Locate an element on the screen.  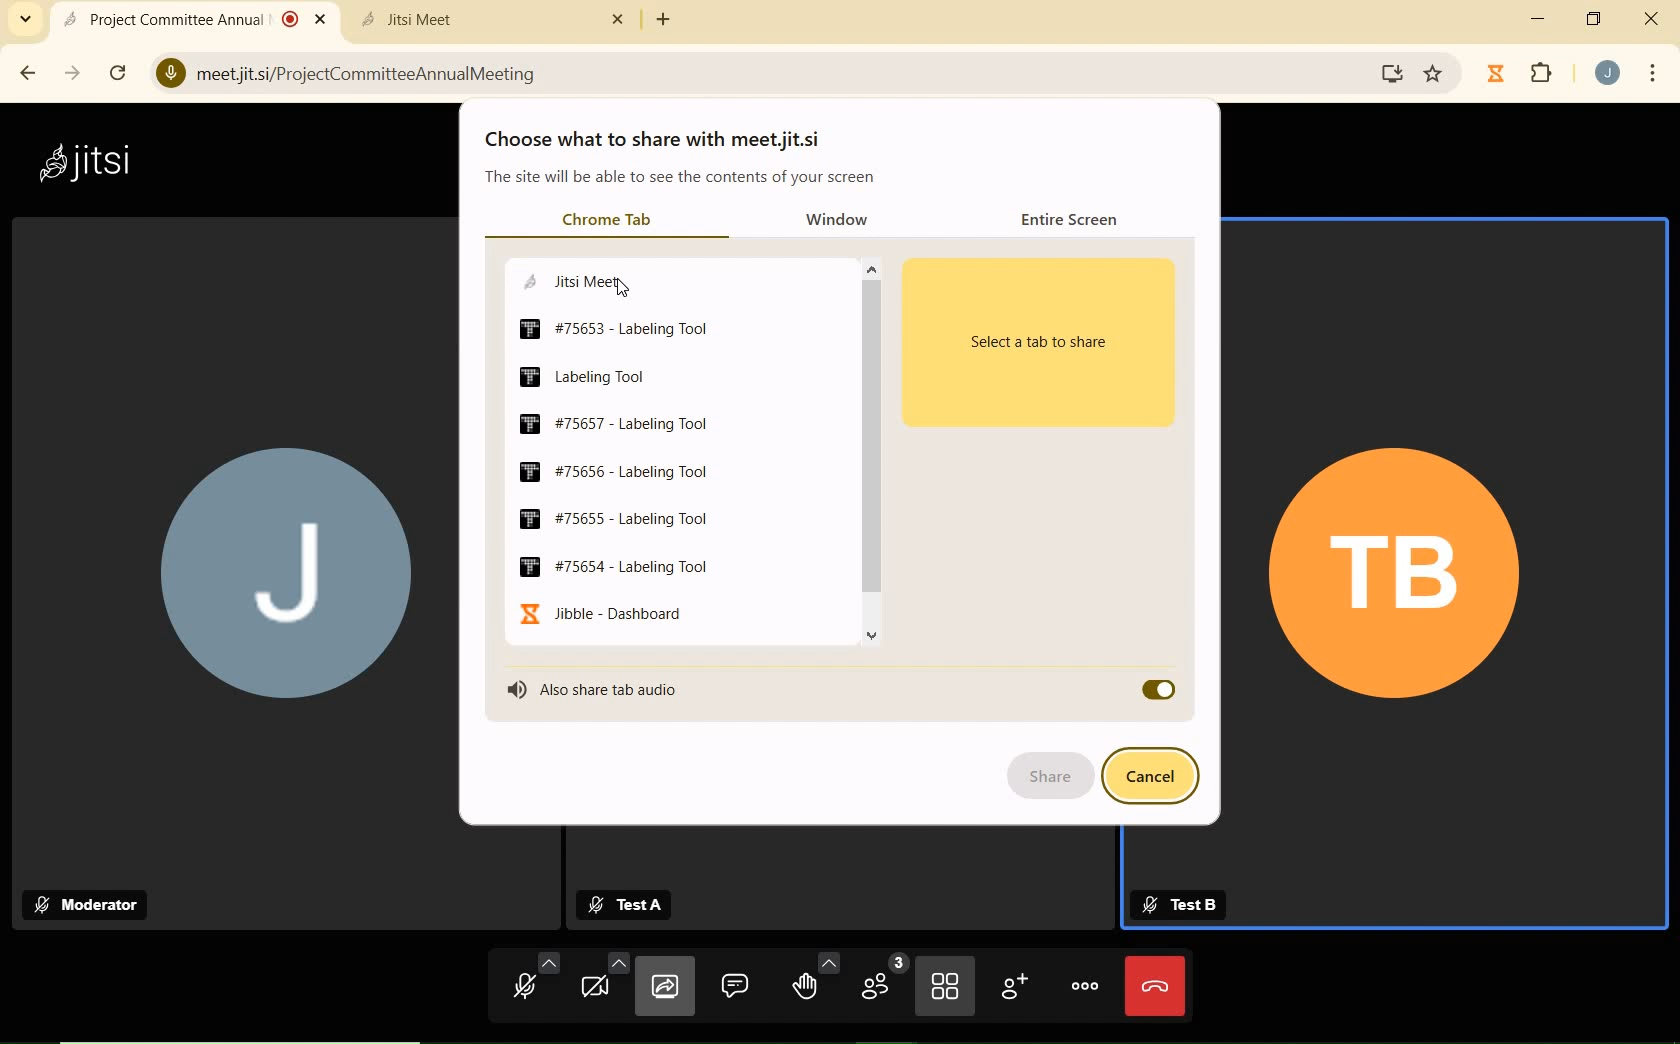
Jitsi Meet is located at coordinates (595, 280).